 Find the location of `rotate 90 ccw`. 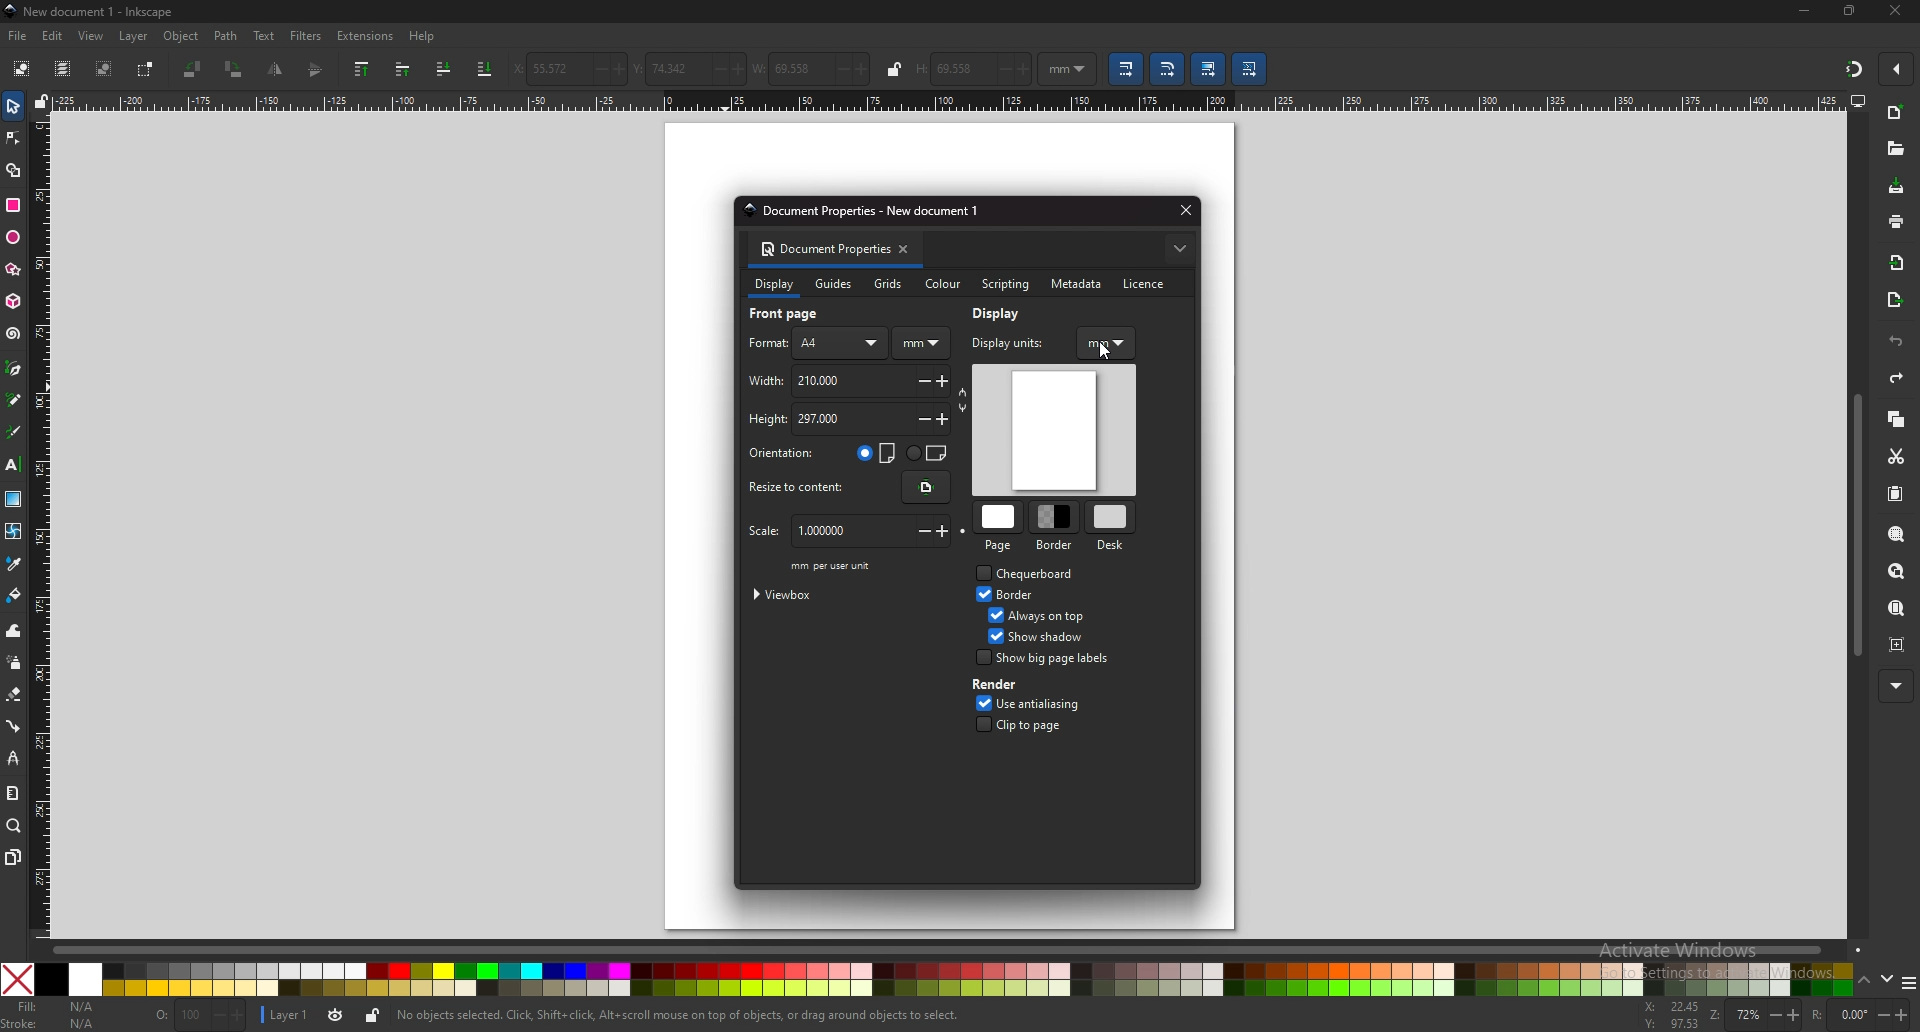

rotate 90 ccw is located at coordinates (194, 69).